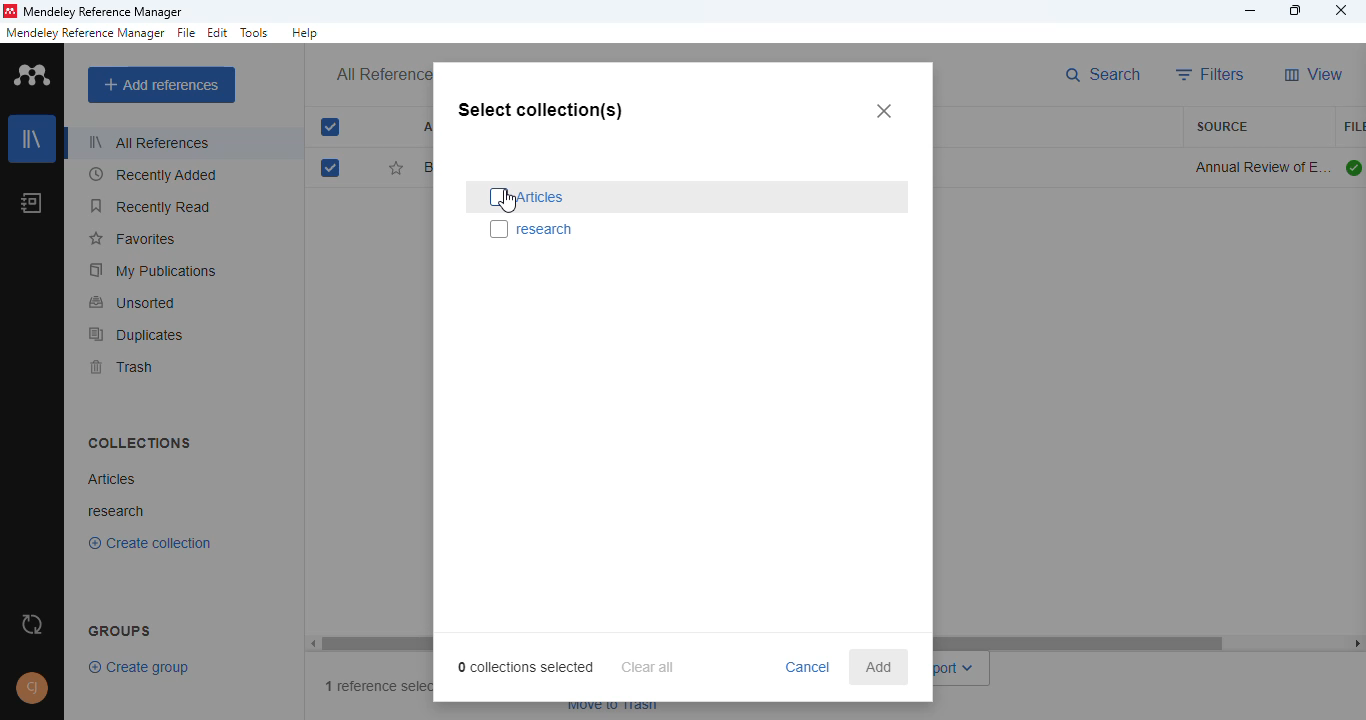 The height and width of the screenshot is (720, 1366). Describe the element at coordinates (884, 111) in the screenshot. I see `close` at that location.